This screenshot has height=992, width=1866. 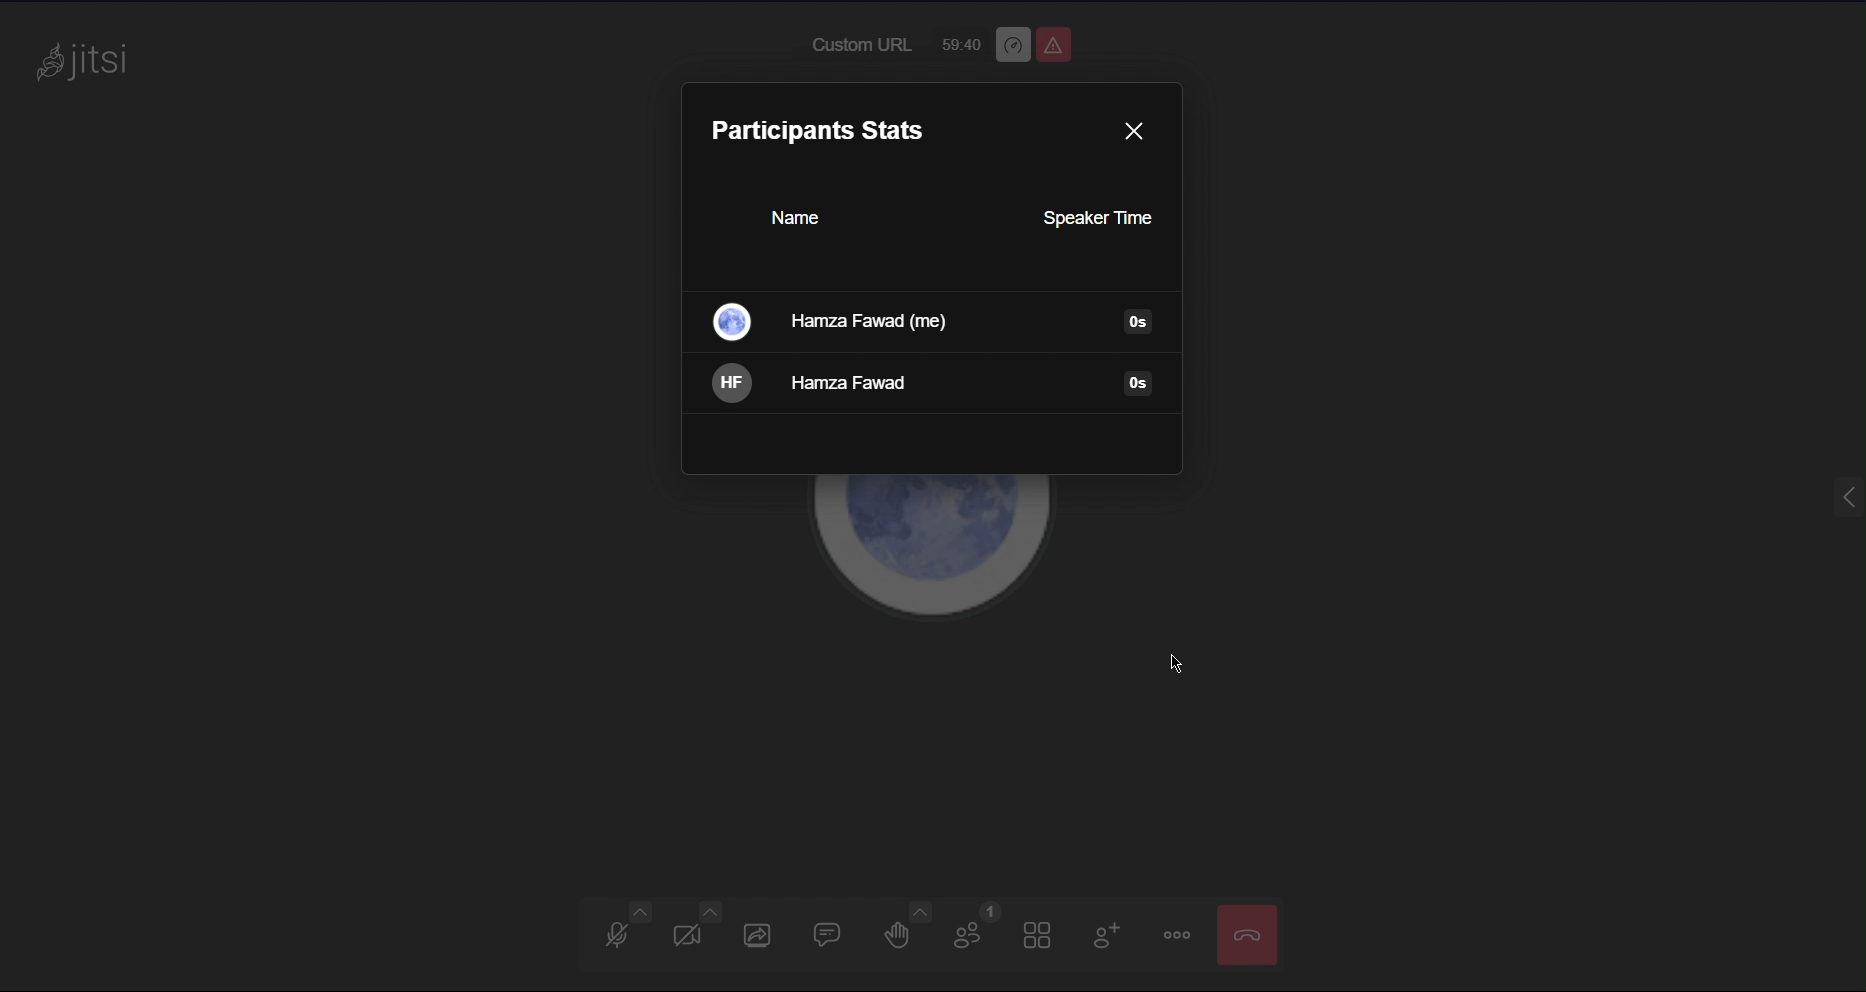 I want to click on cursor, so click(x=1173, y=662).